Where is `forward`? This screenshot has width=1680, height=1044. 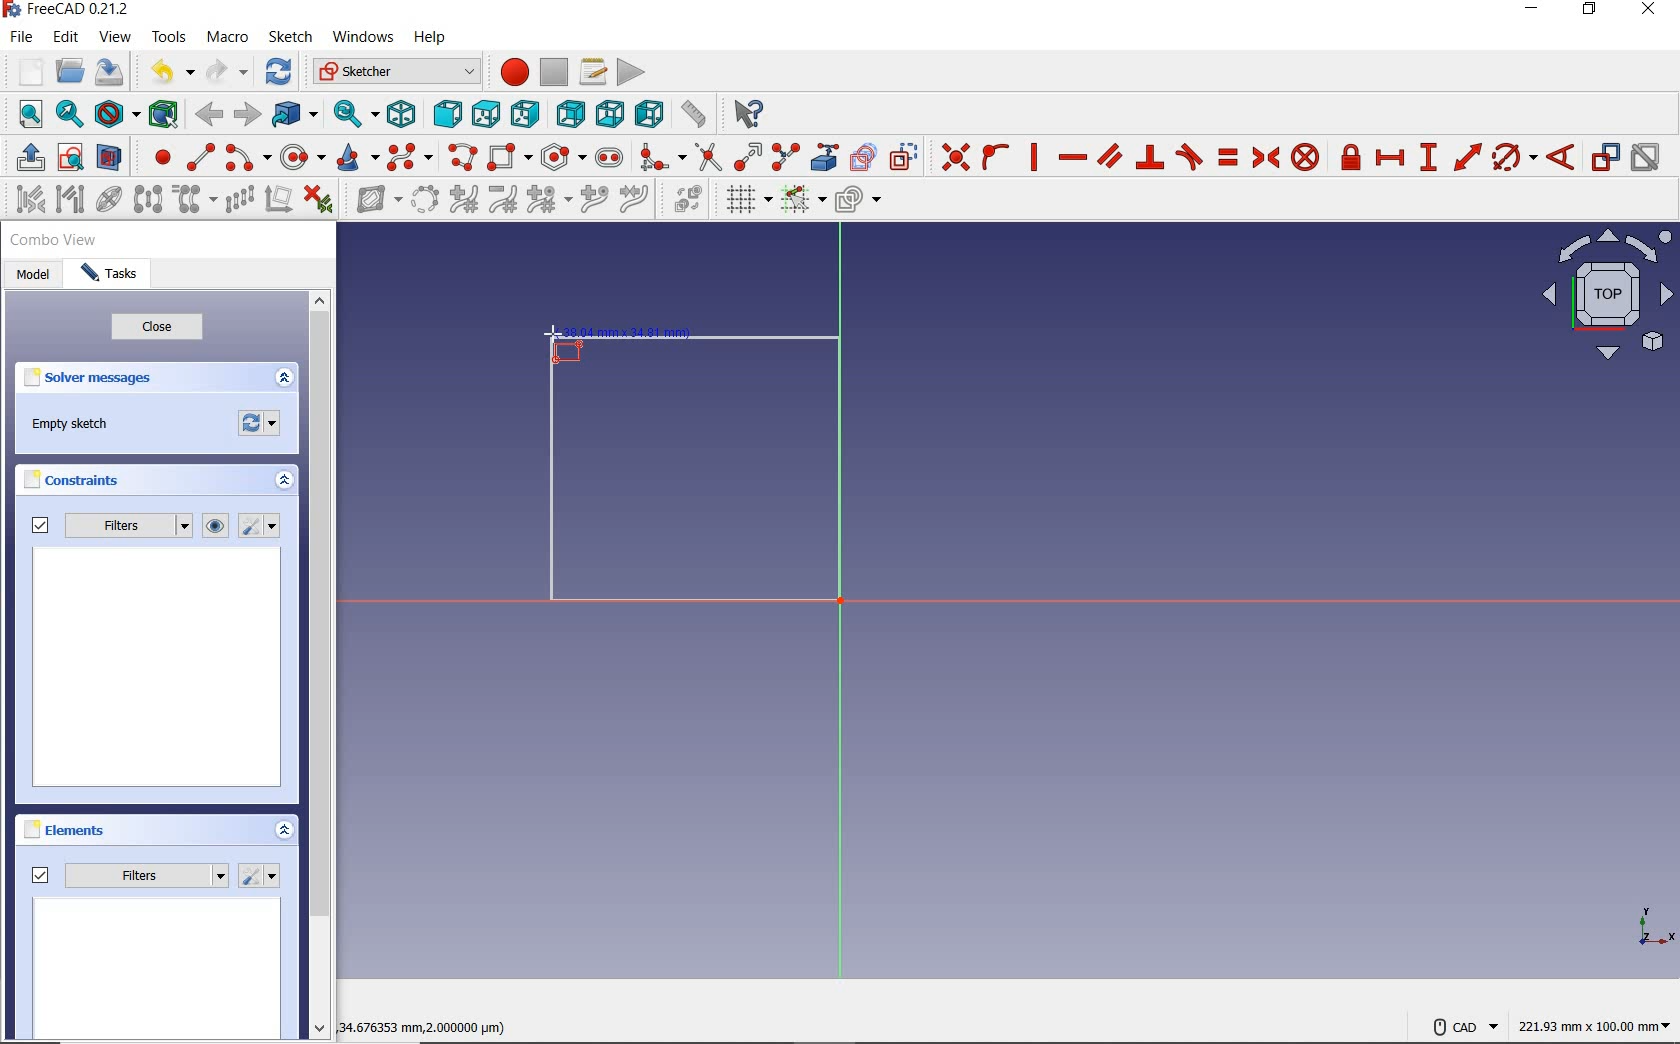
forward is located at coordinates (245, 113).